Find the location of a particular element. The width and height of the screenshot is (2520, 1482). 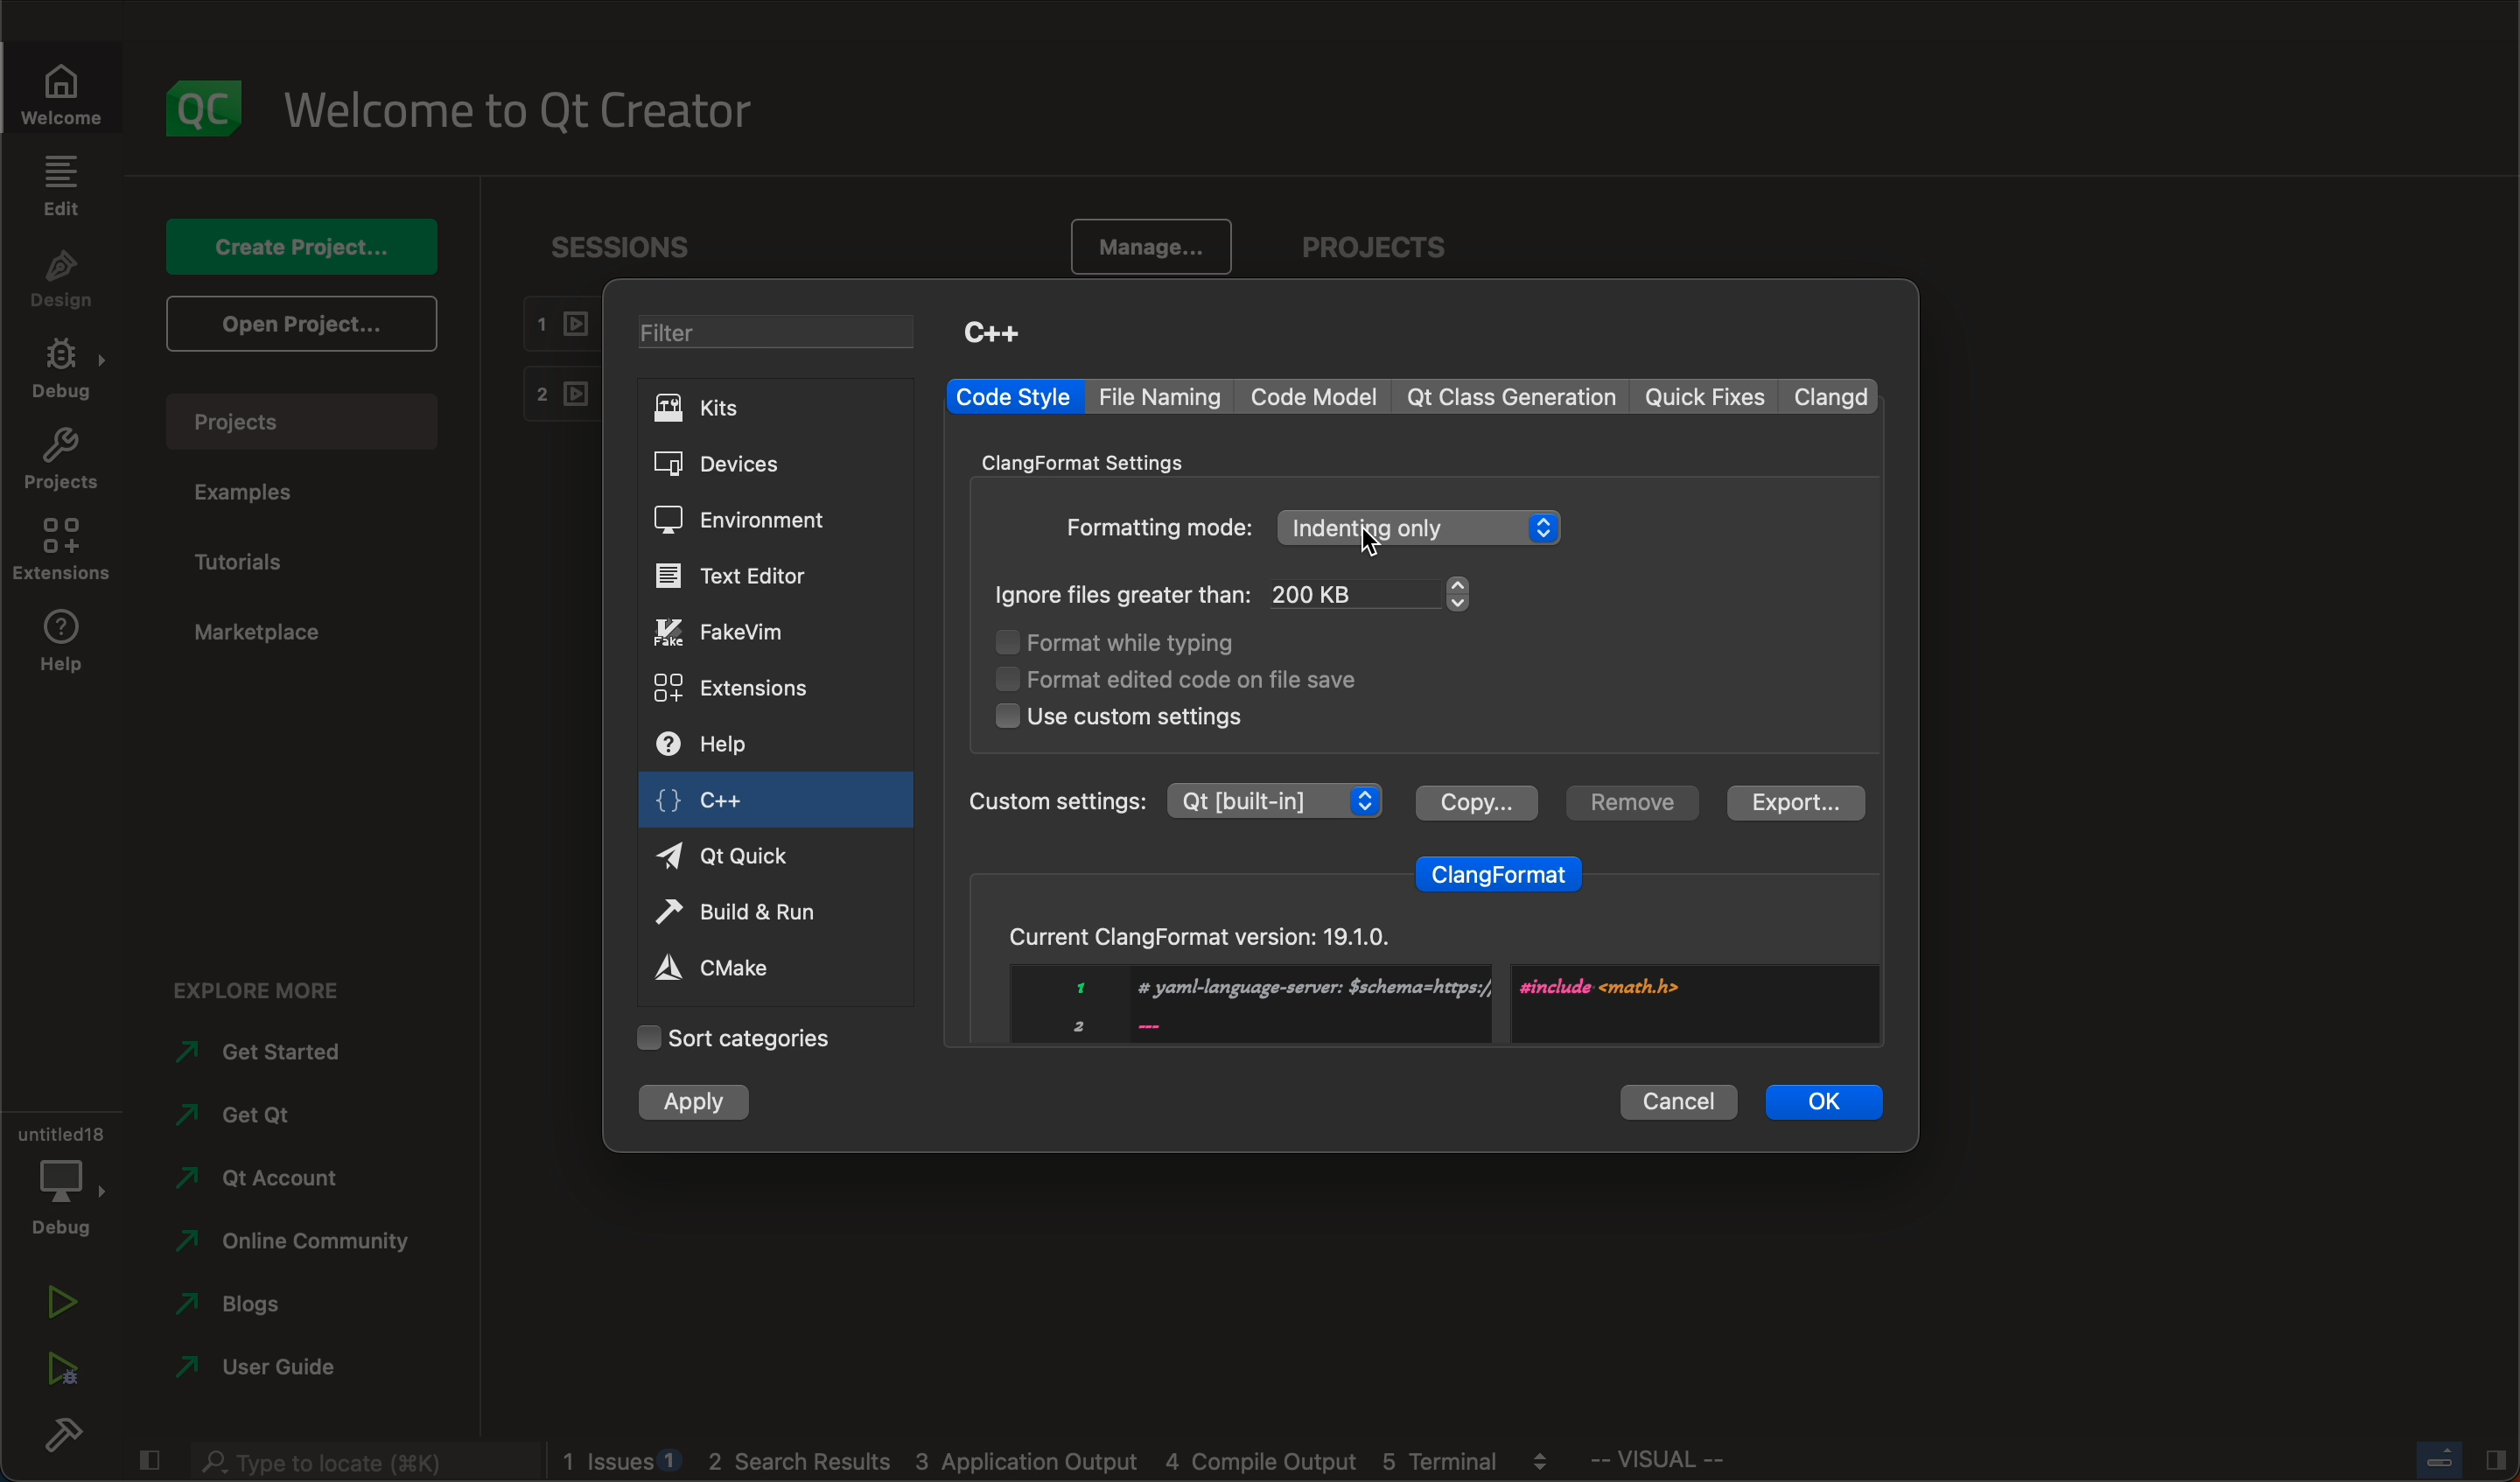

create is located at coordinates (297, 245).